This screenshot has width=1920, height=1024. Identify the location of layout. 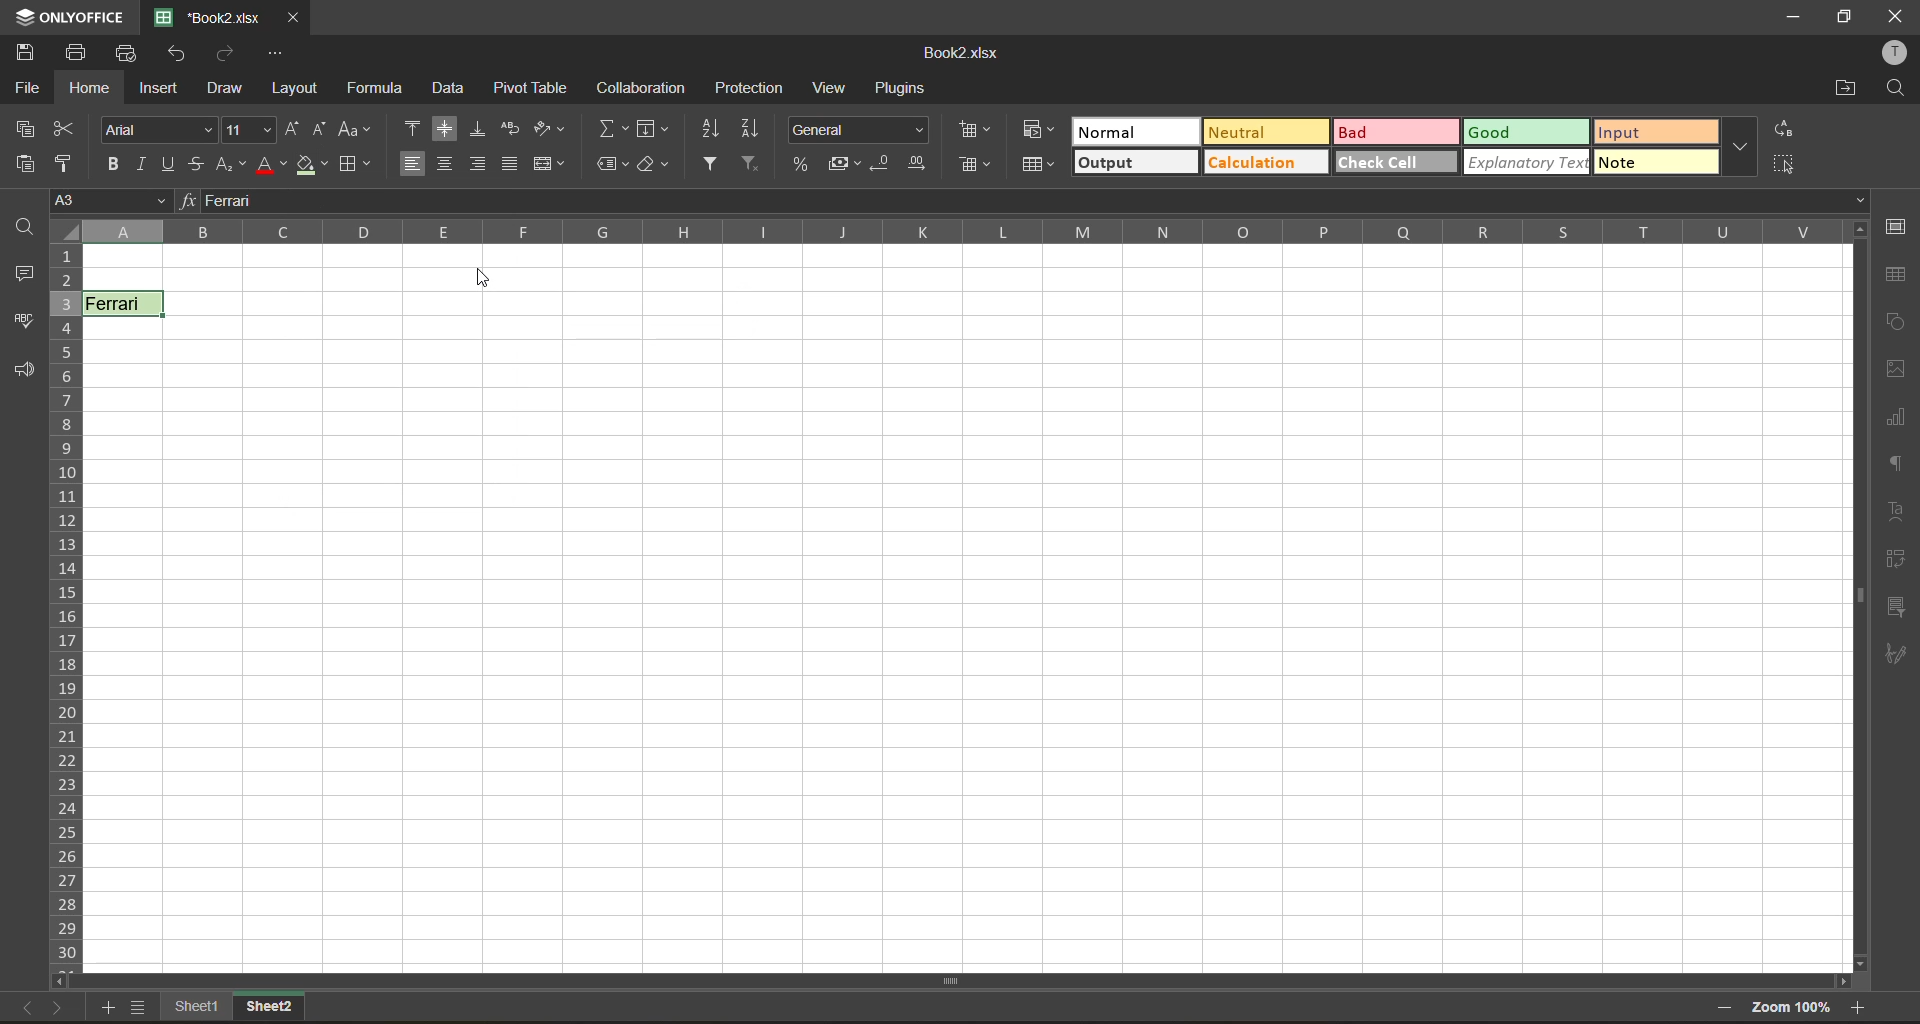
(294, 88).